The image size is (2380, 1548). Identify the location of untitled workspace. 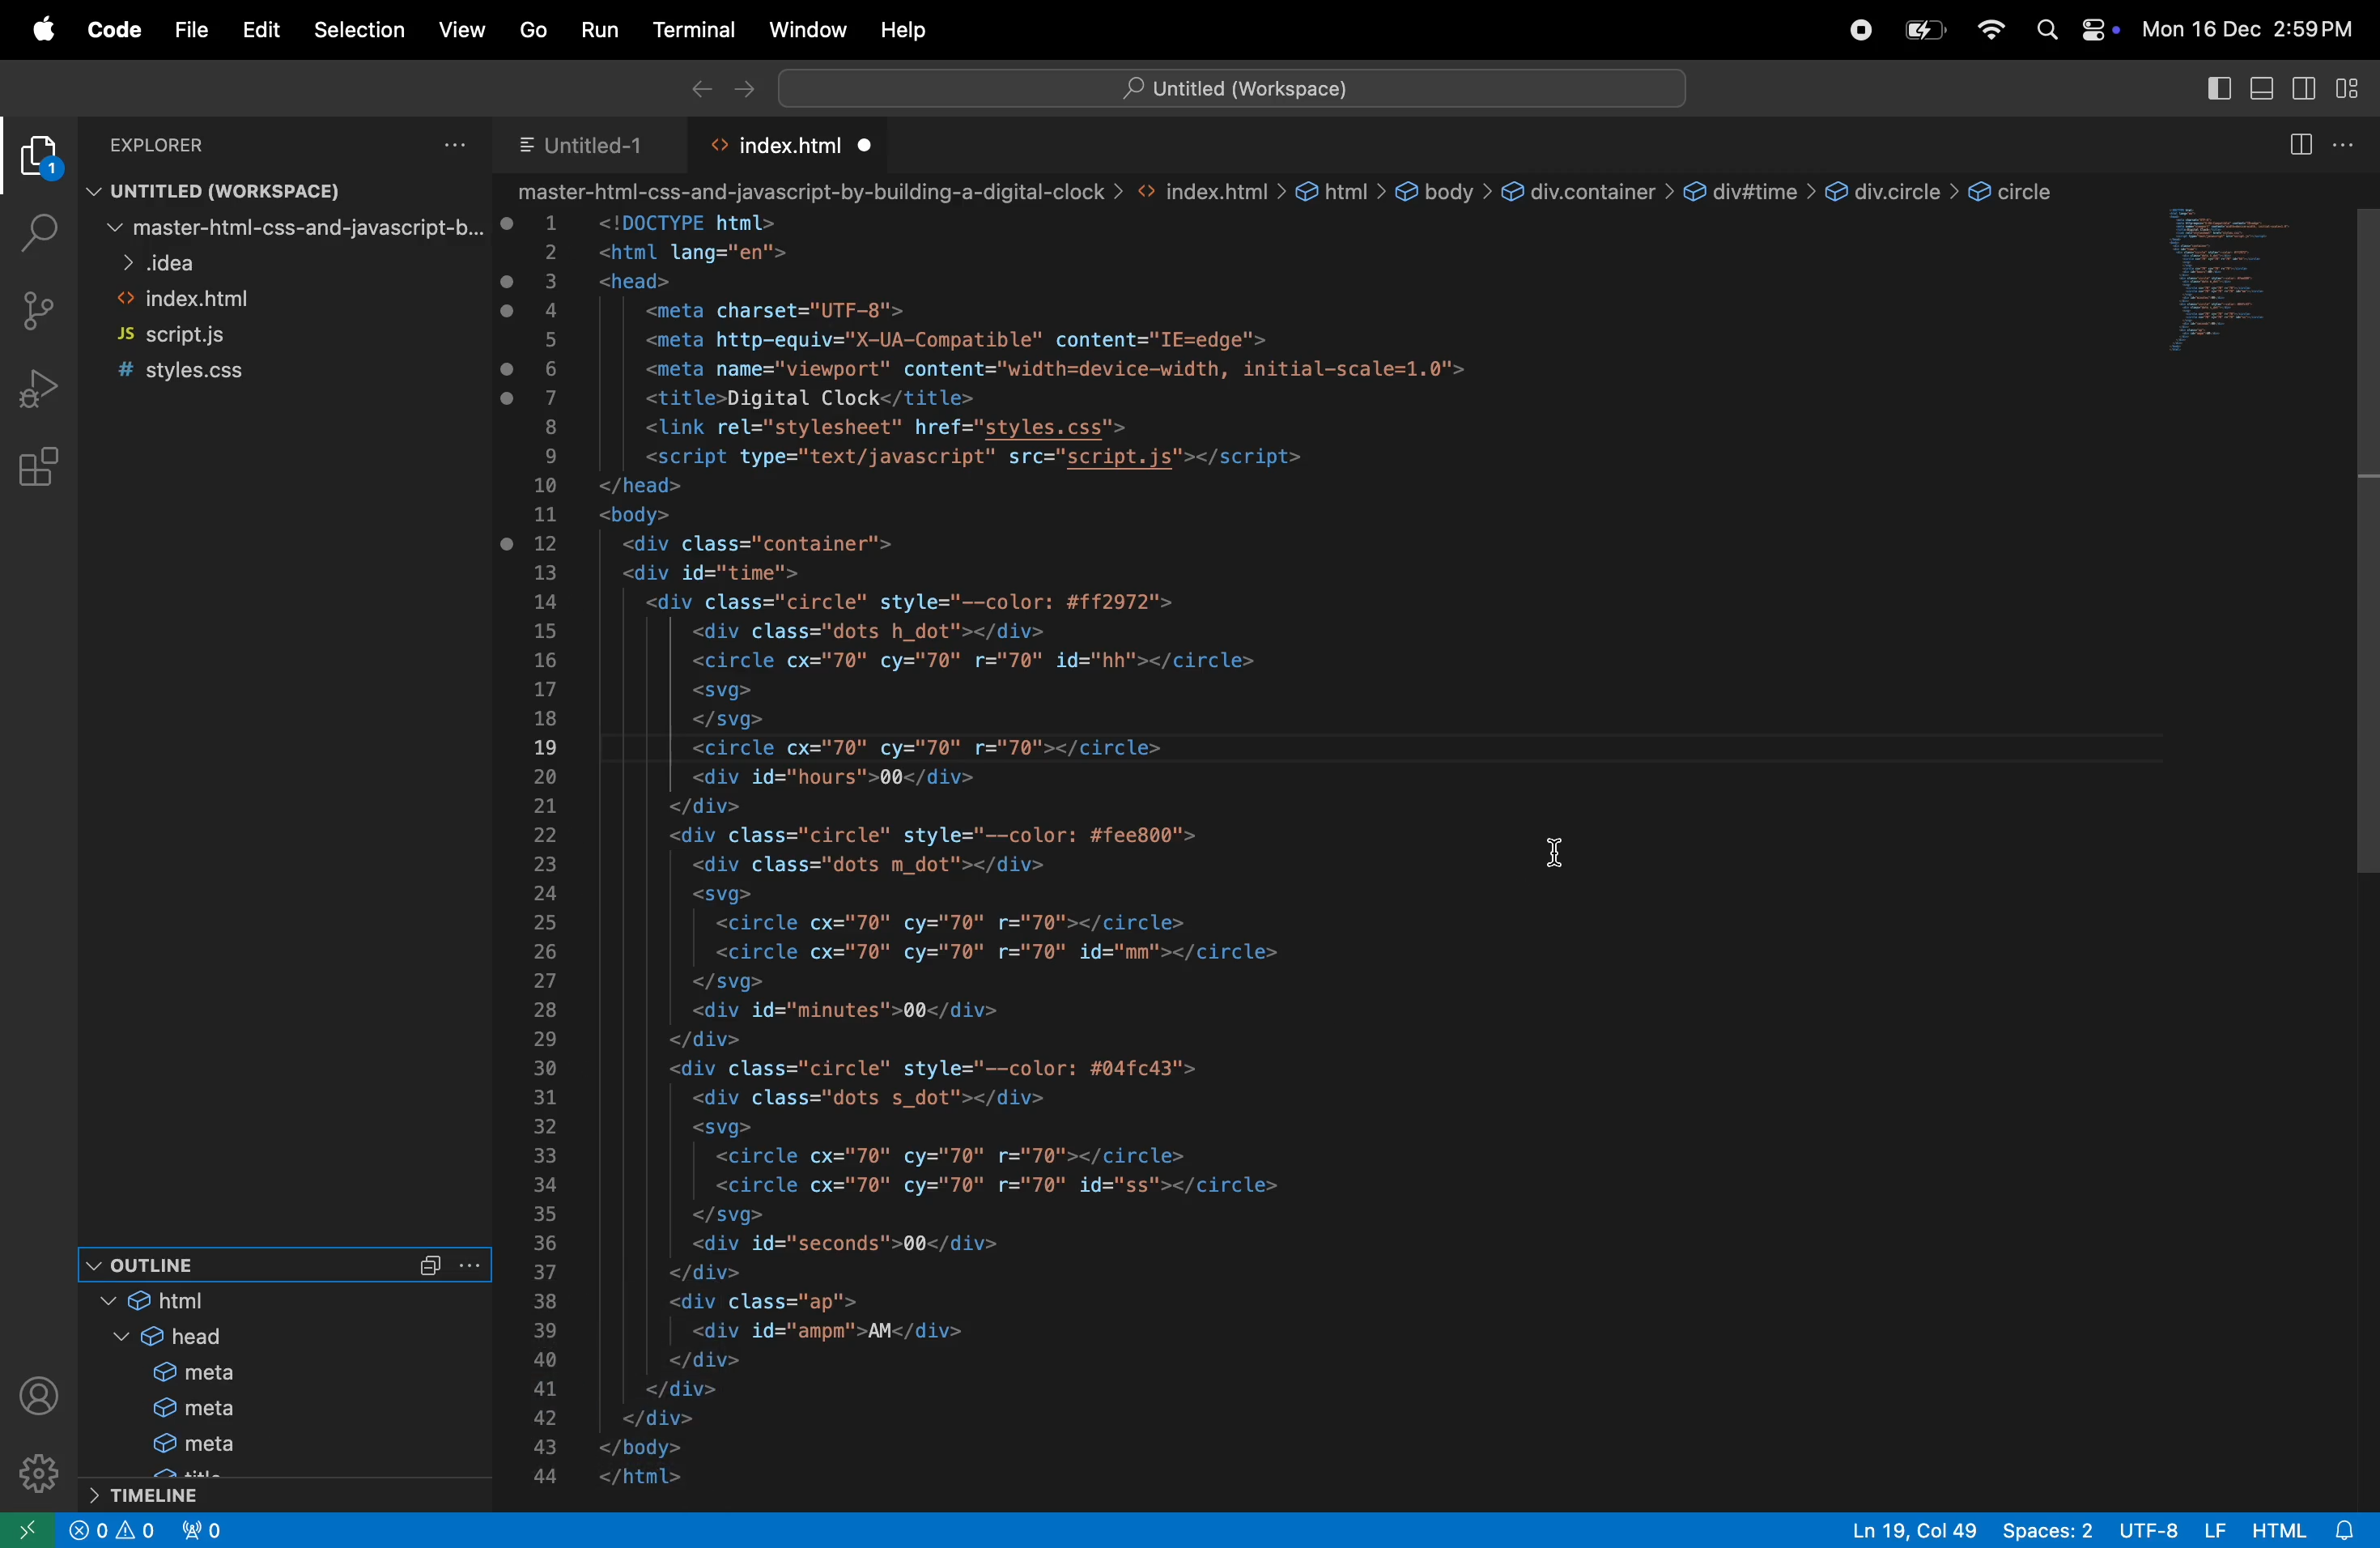
(1228, 88).